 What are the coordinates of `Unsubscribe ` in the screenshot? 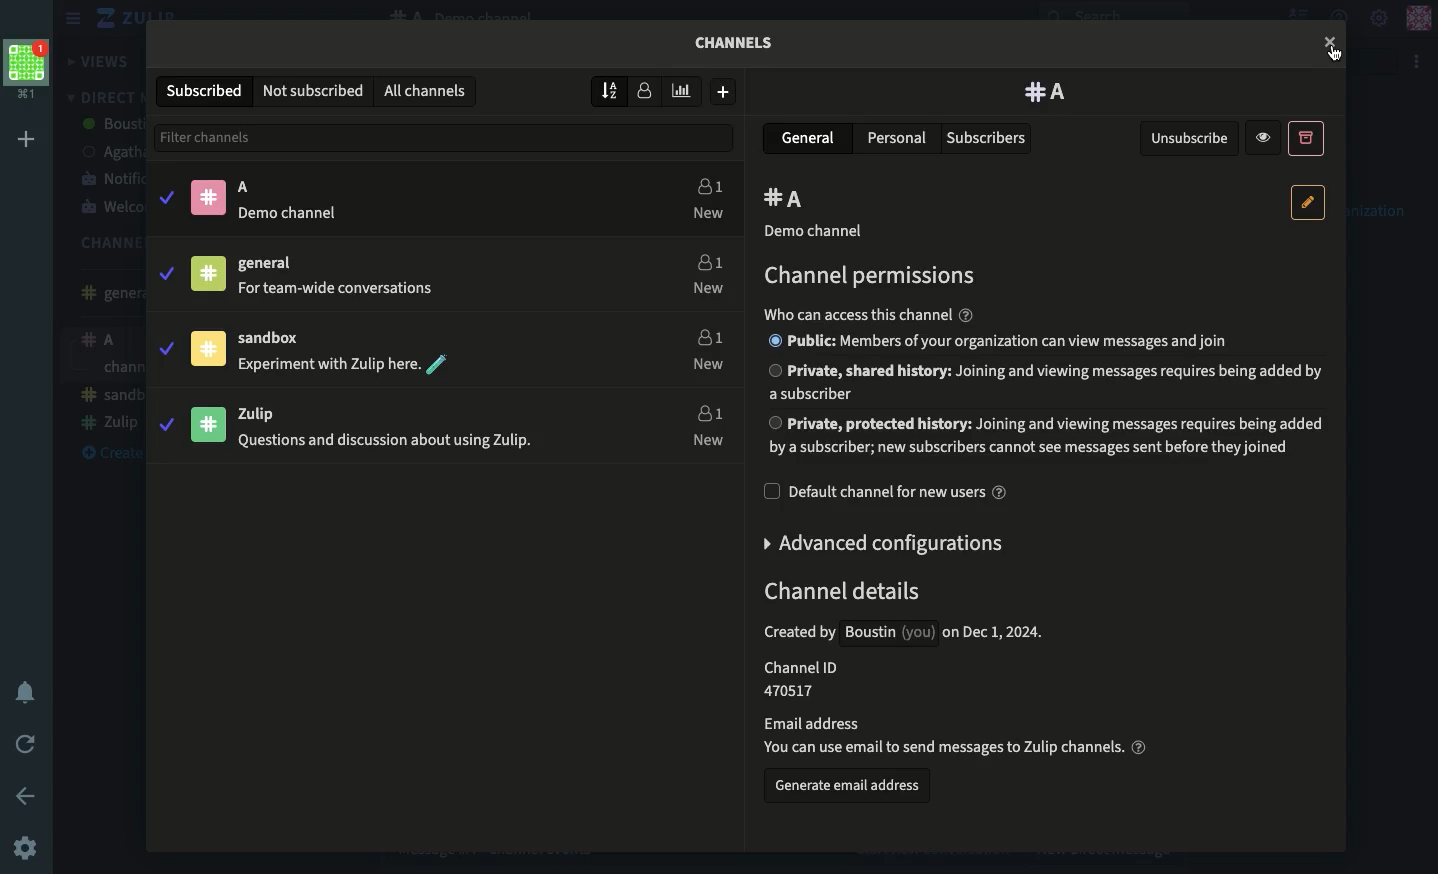 It's located at (1191, 139).